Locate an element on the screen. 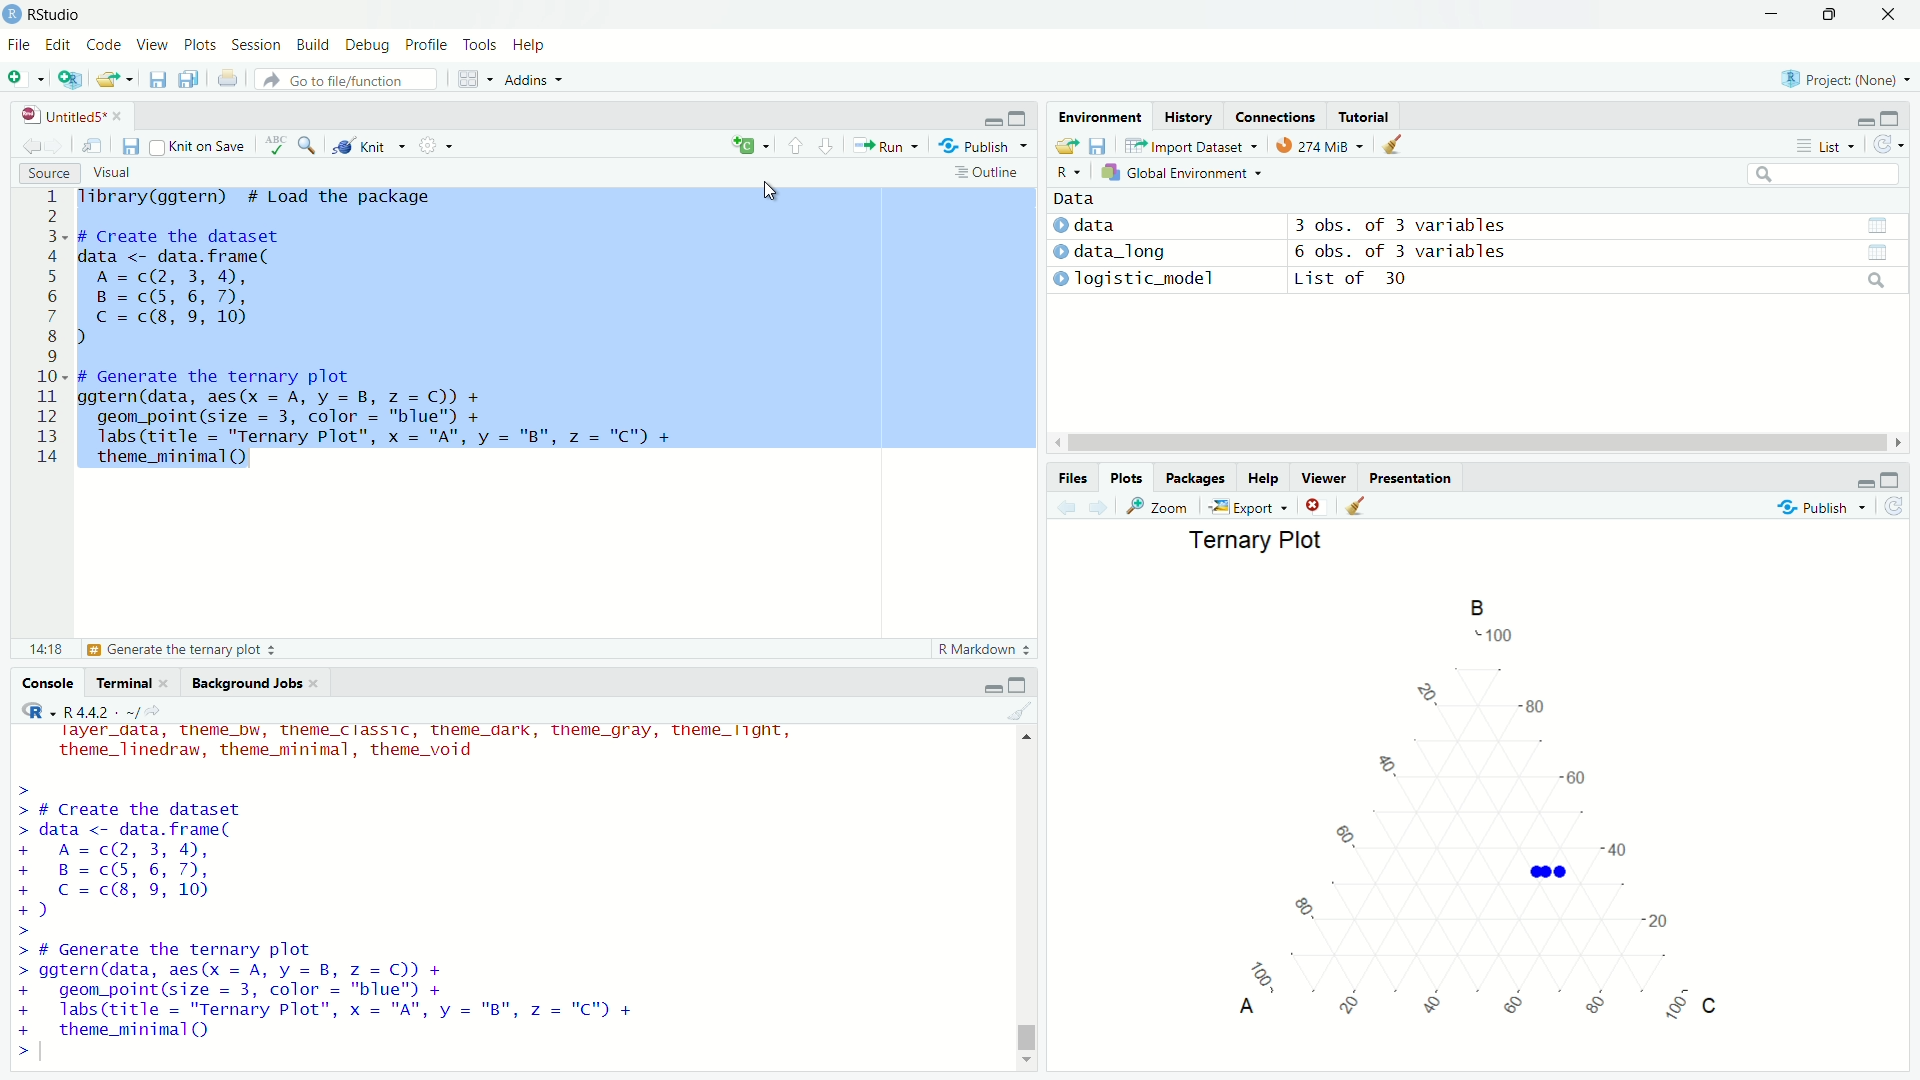 The height and width of the screenshot is (1080, 1920). Generate the ternary plot is located at coordinates (183, 650).